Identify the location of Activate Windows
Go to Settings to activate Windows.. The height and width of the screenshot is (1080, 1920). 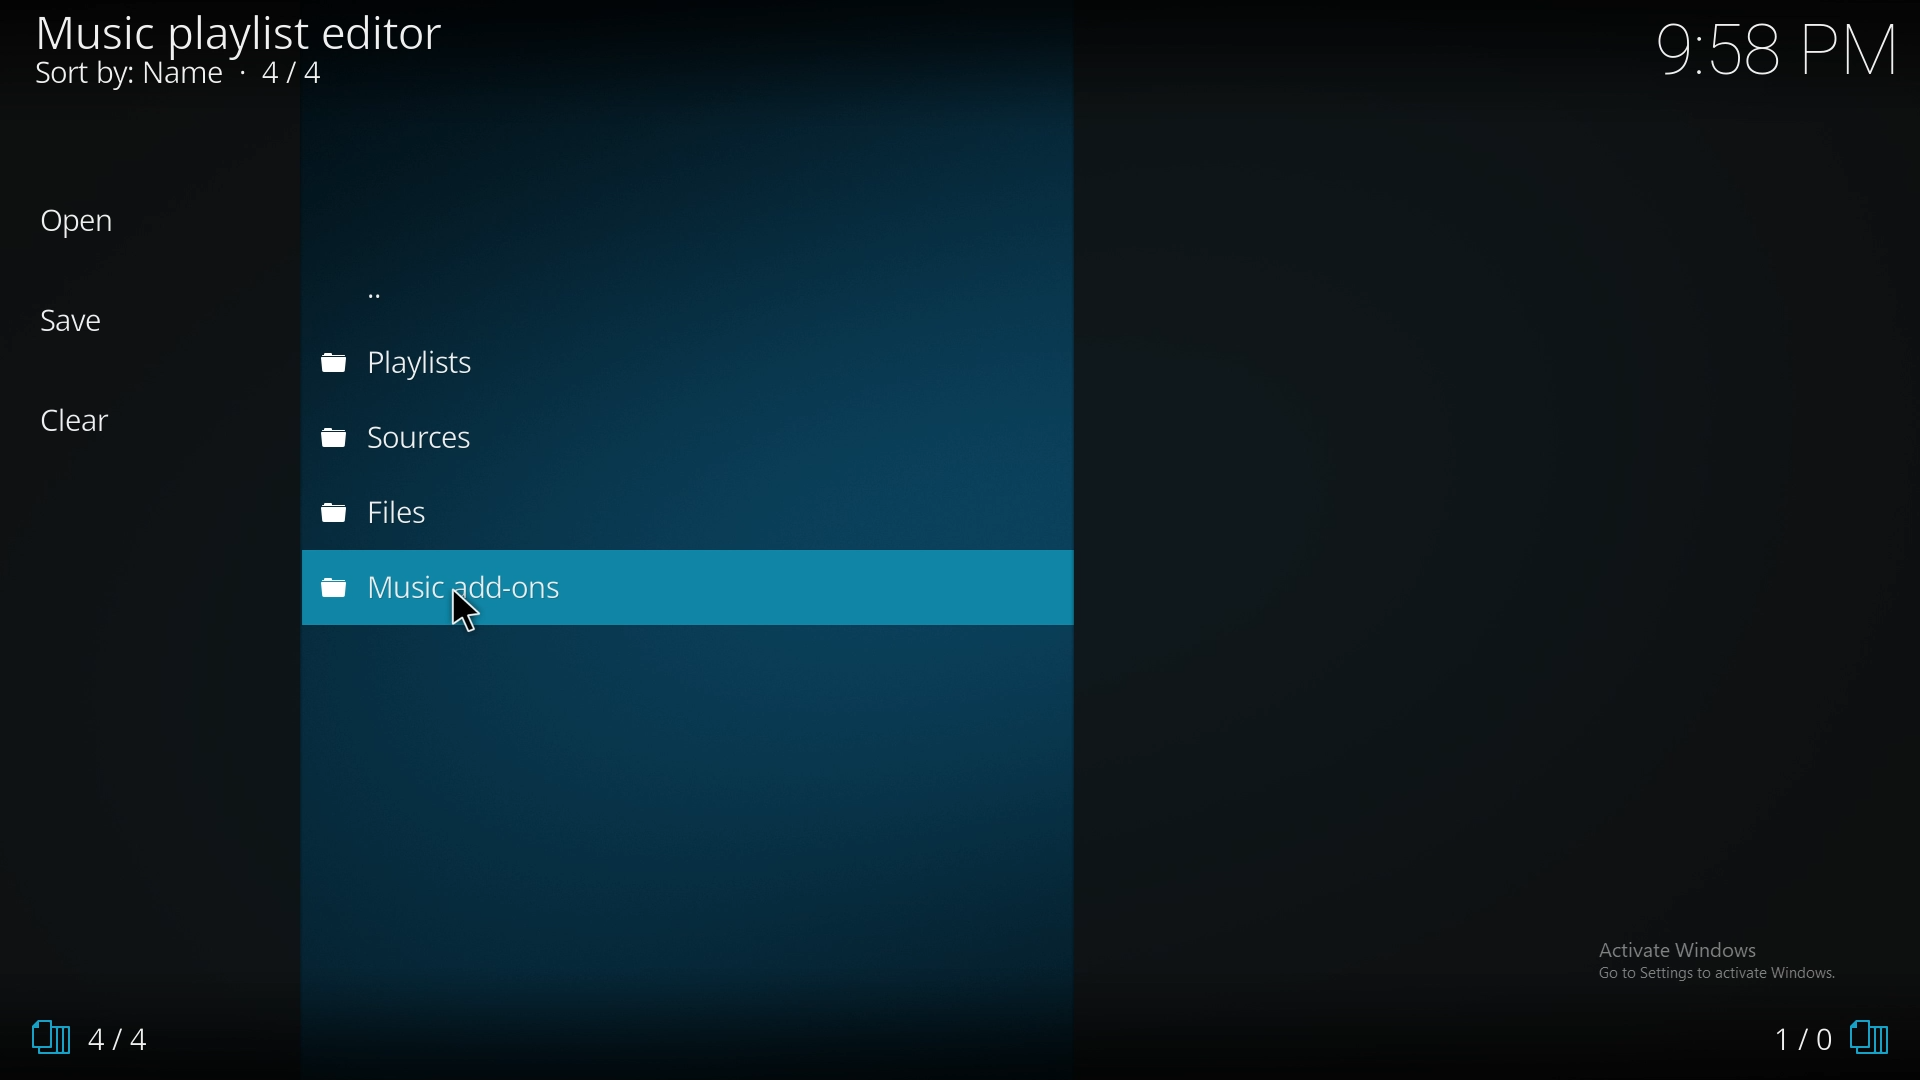
(1720, 960).